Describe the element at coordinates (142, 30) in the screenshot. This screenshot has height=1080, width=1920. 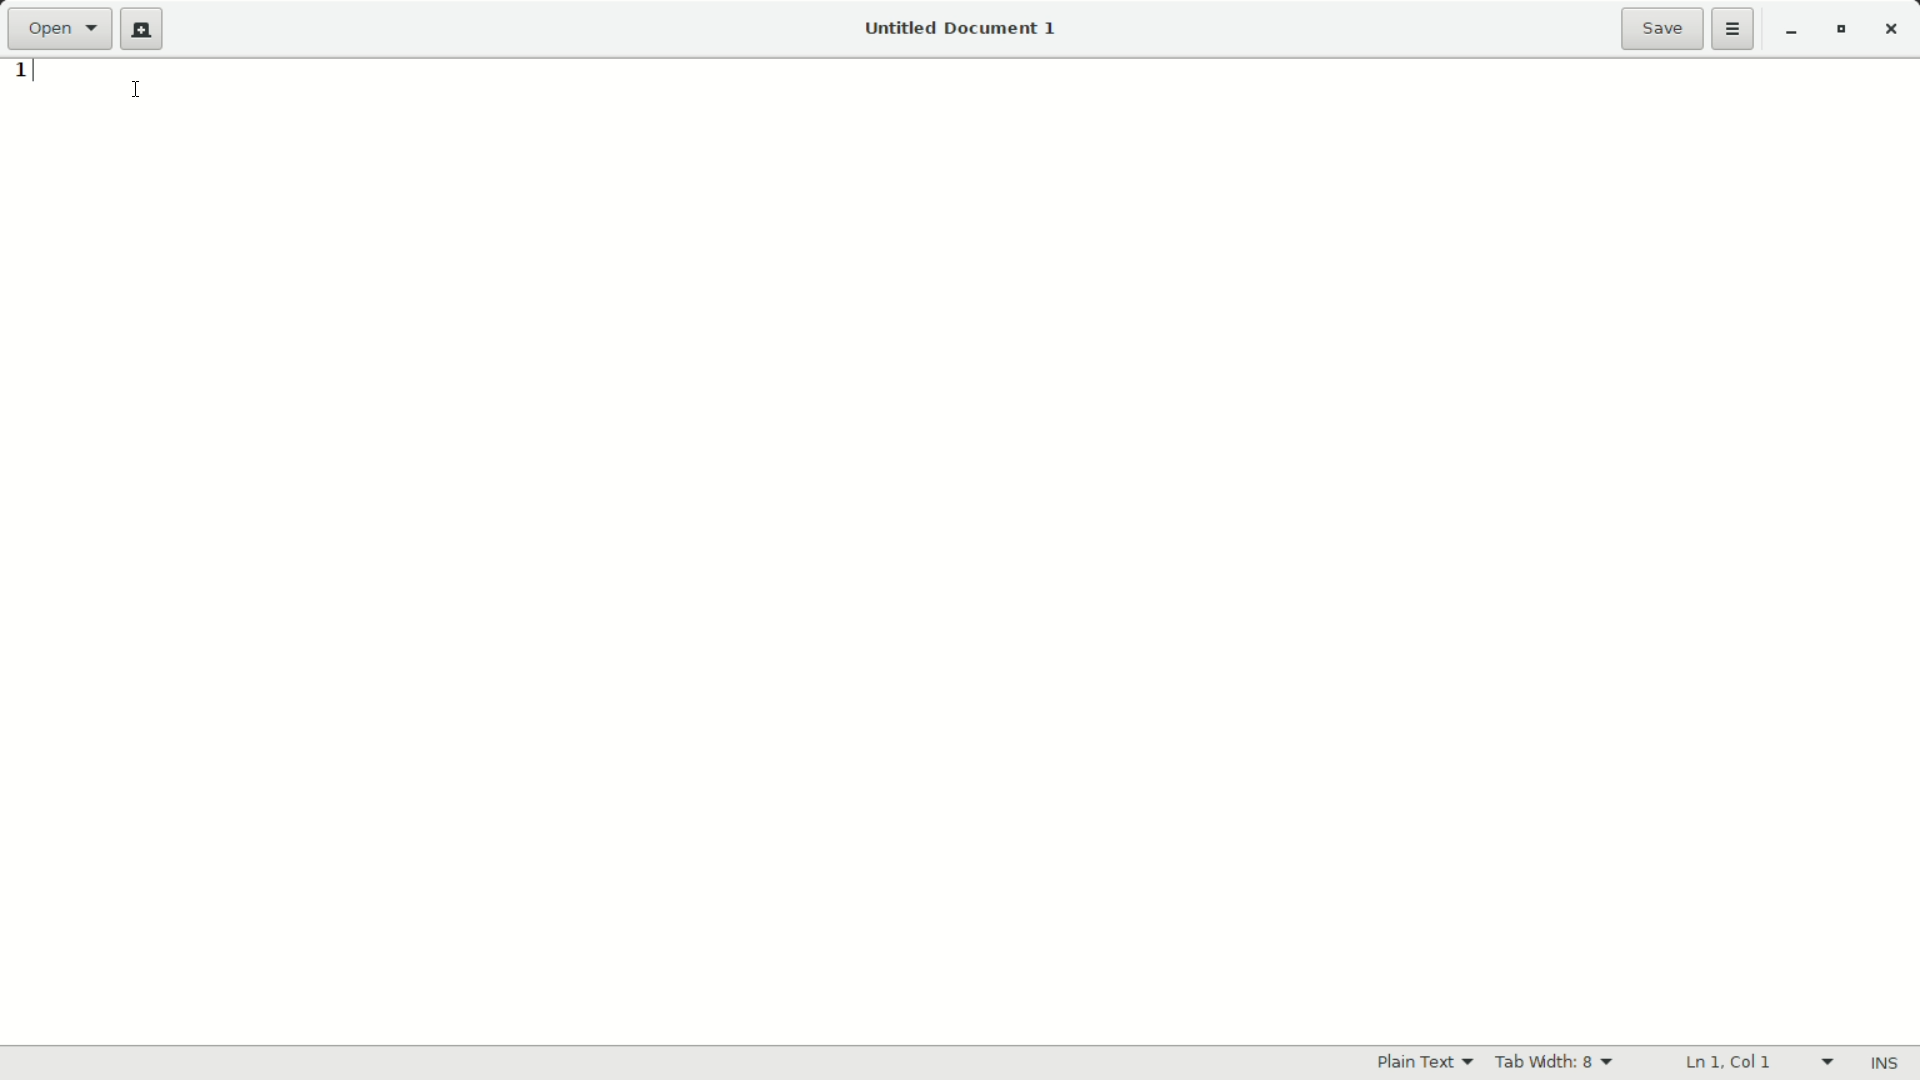
I see `new document` at that location.